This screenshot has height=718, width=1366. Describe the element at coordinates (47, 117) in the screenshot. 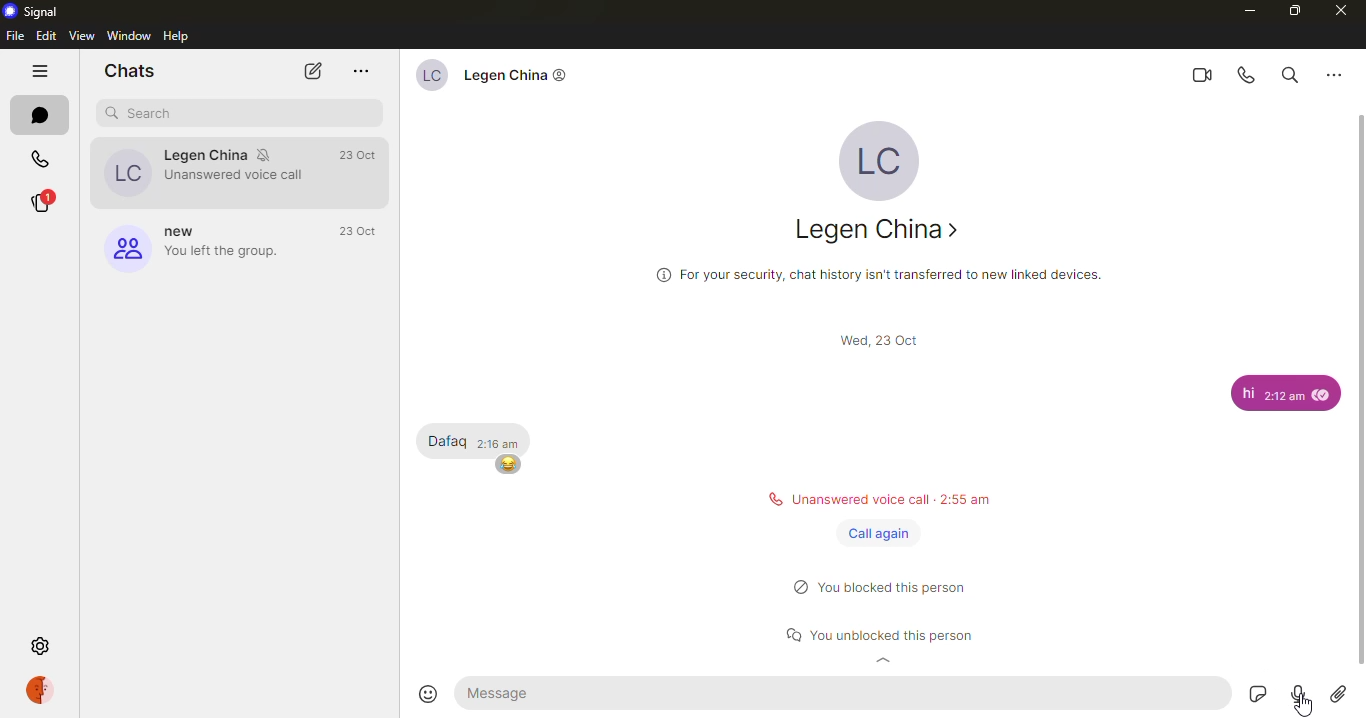

I see `chats` at that location.